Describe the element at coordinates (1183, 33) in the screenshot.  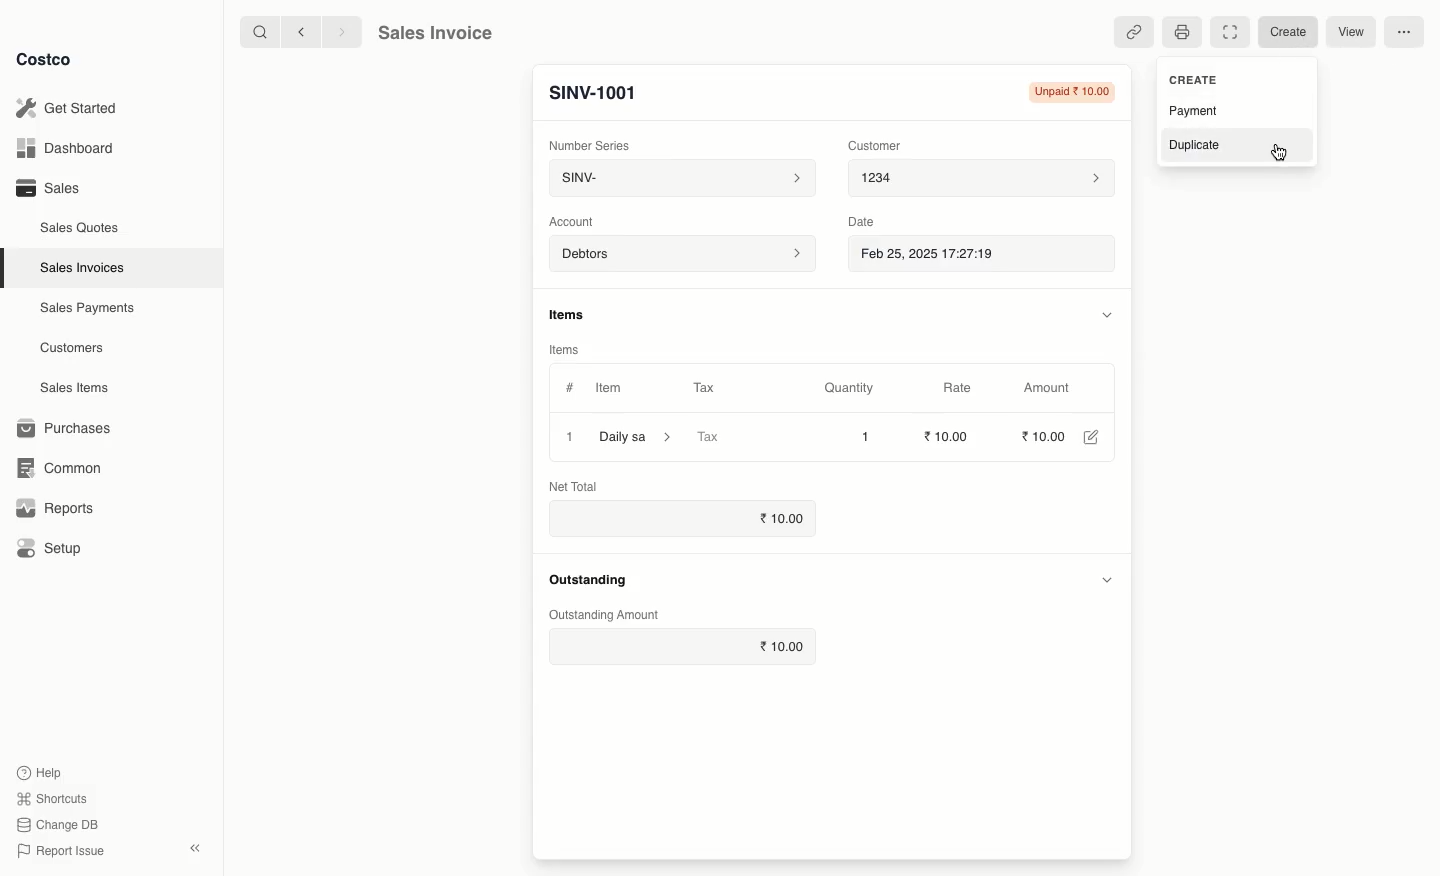
I see `Print` at that location.